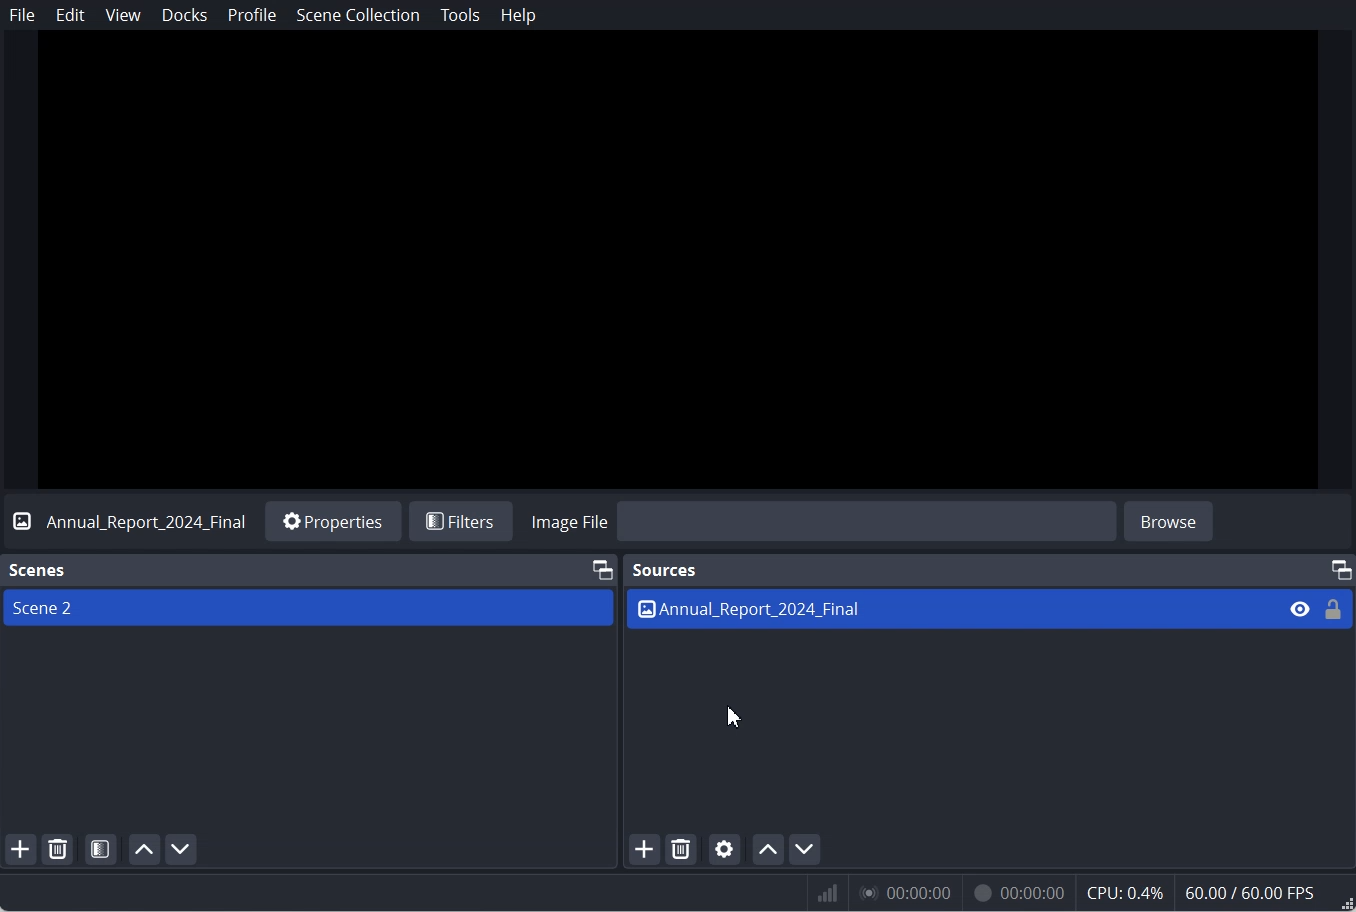  Describe the element at coordinates (125, 521) in the screenshot. I see `Text` at that location.